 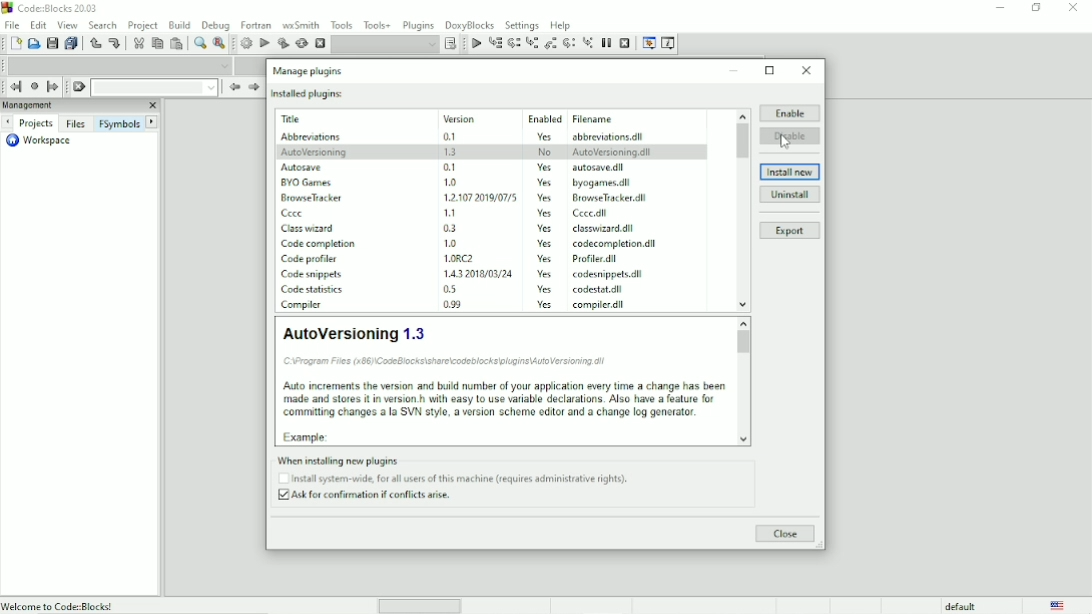 What do you see at coordinates (446, 459) in the screenshot?
I see `When installing new plugins` at bounding box center [446, 459].